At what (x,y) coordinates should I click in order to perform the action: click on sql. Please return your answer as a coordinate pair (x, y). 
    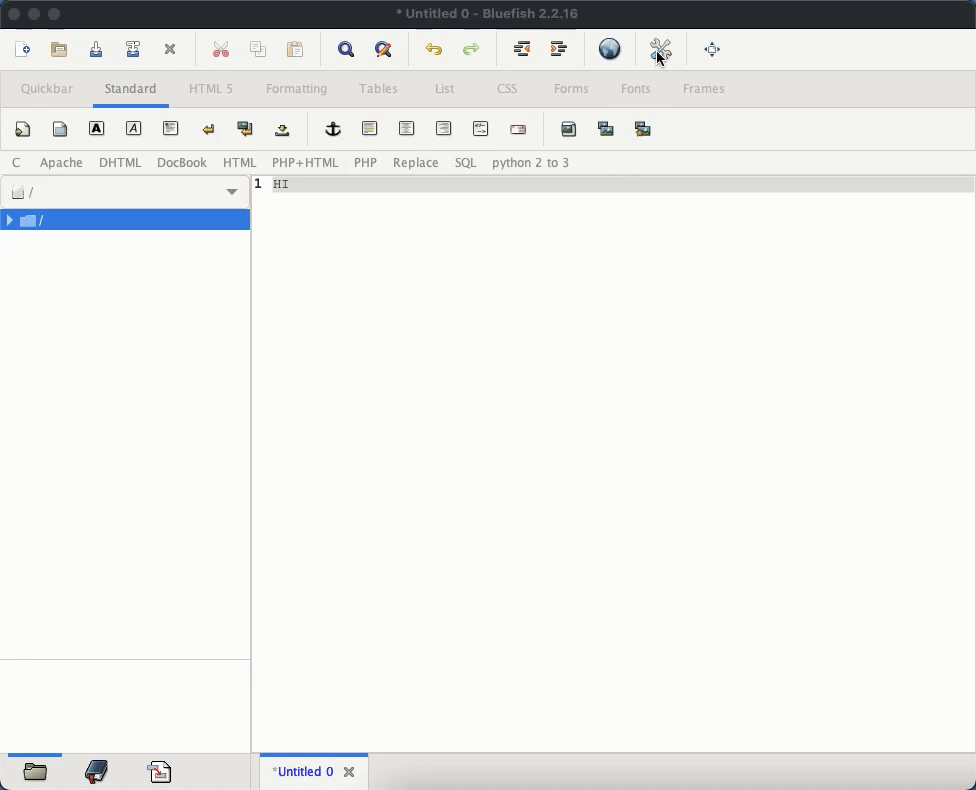
    Looking at the image, I should click on (468, 163).